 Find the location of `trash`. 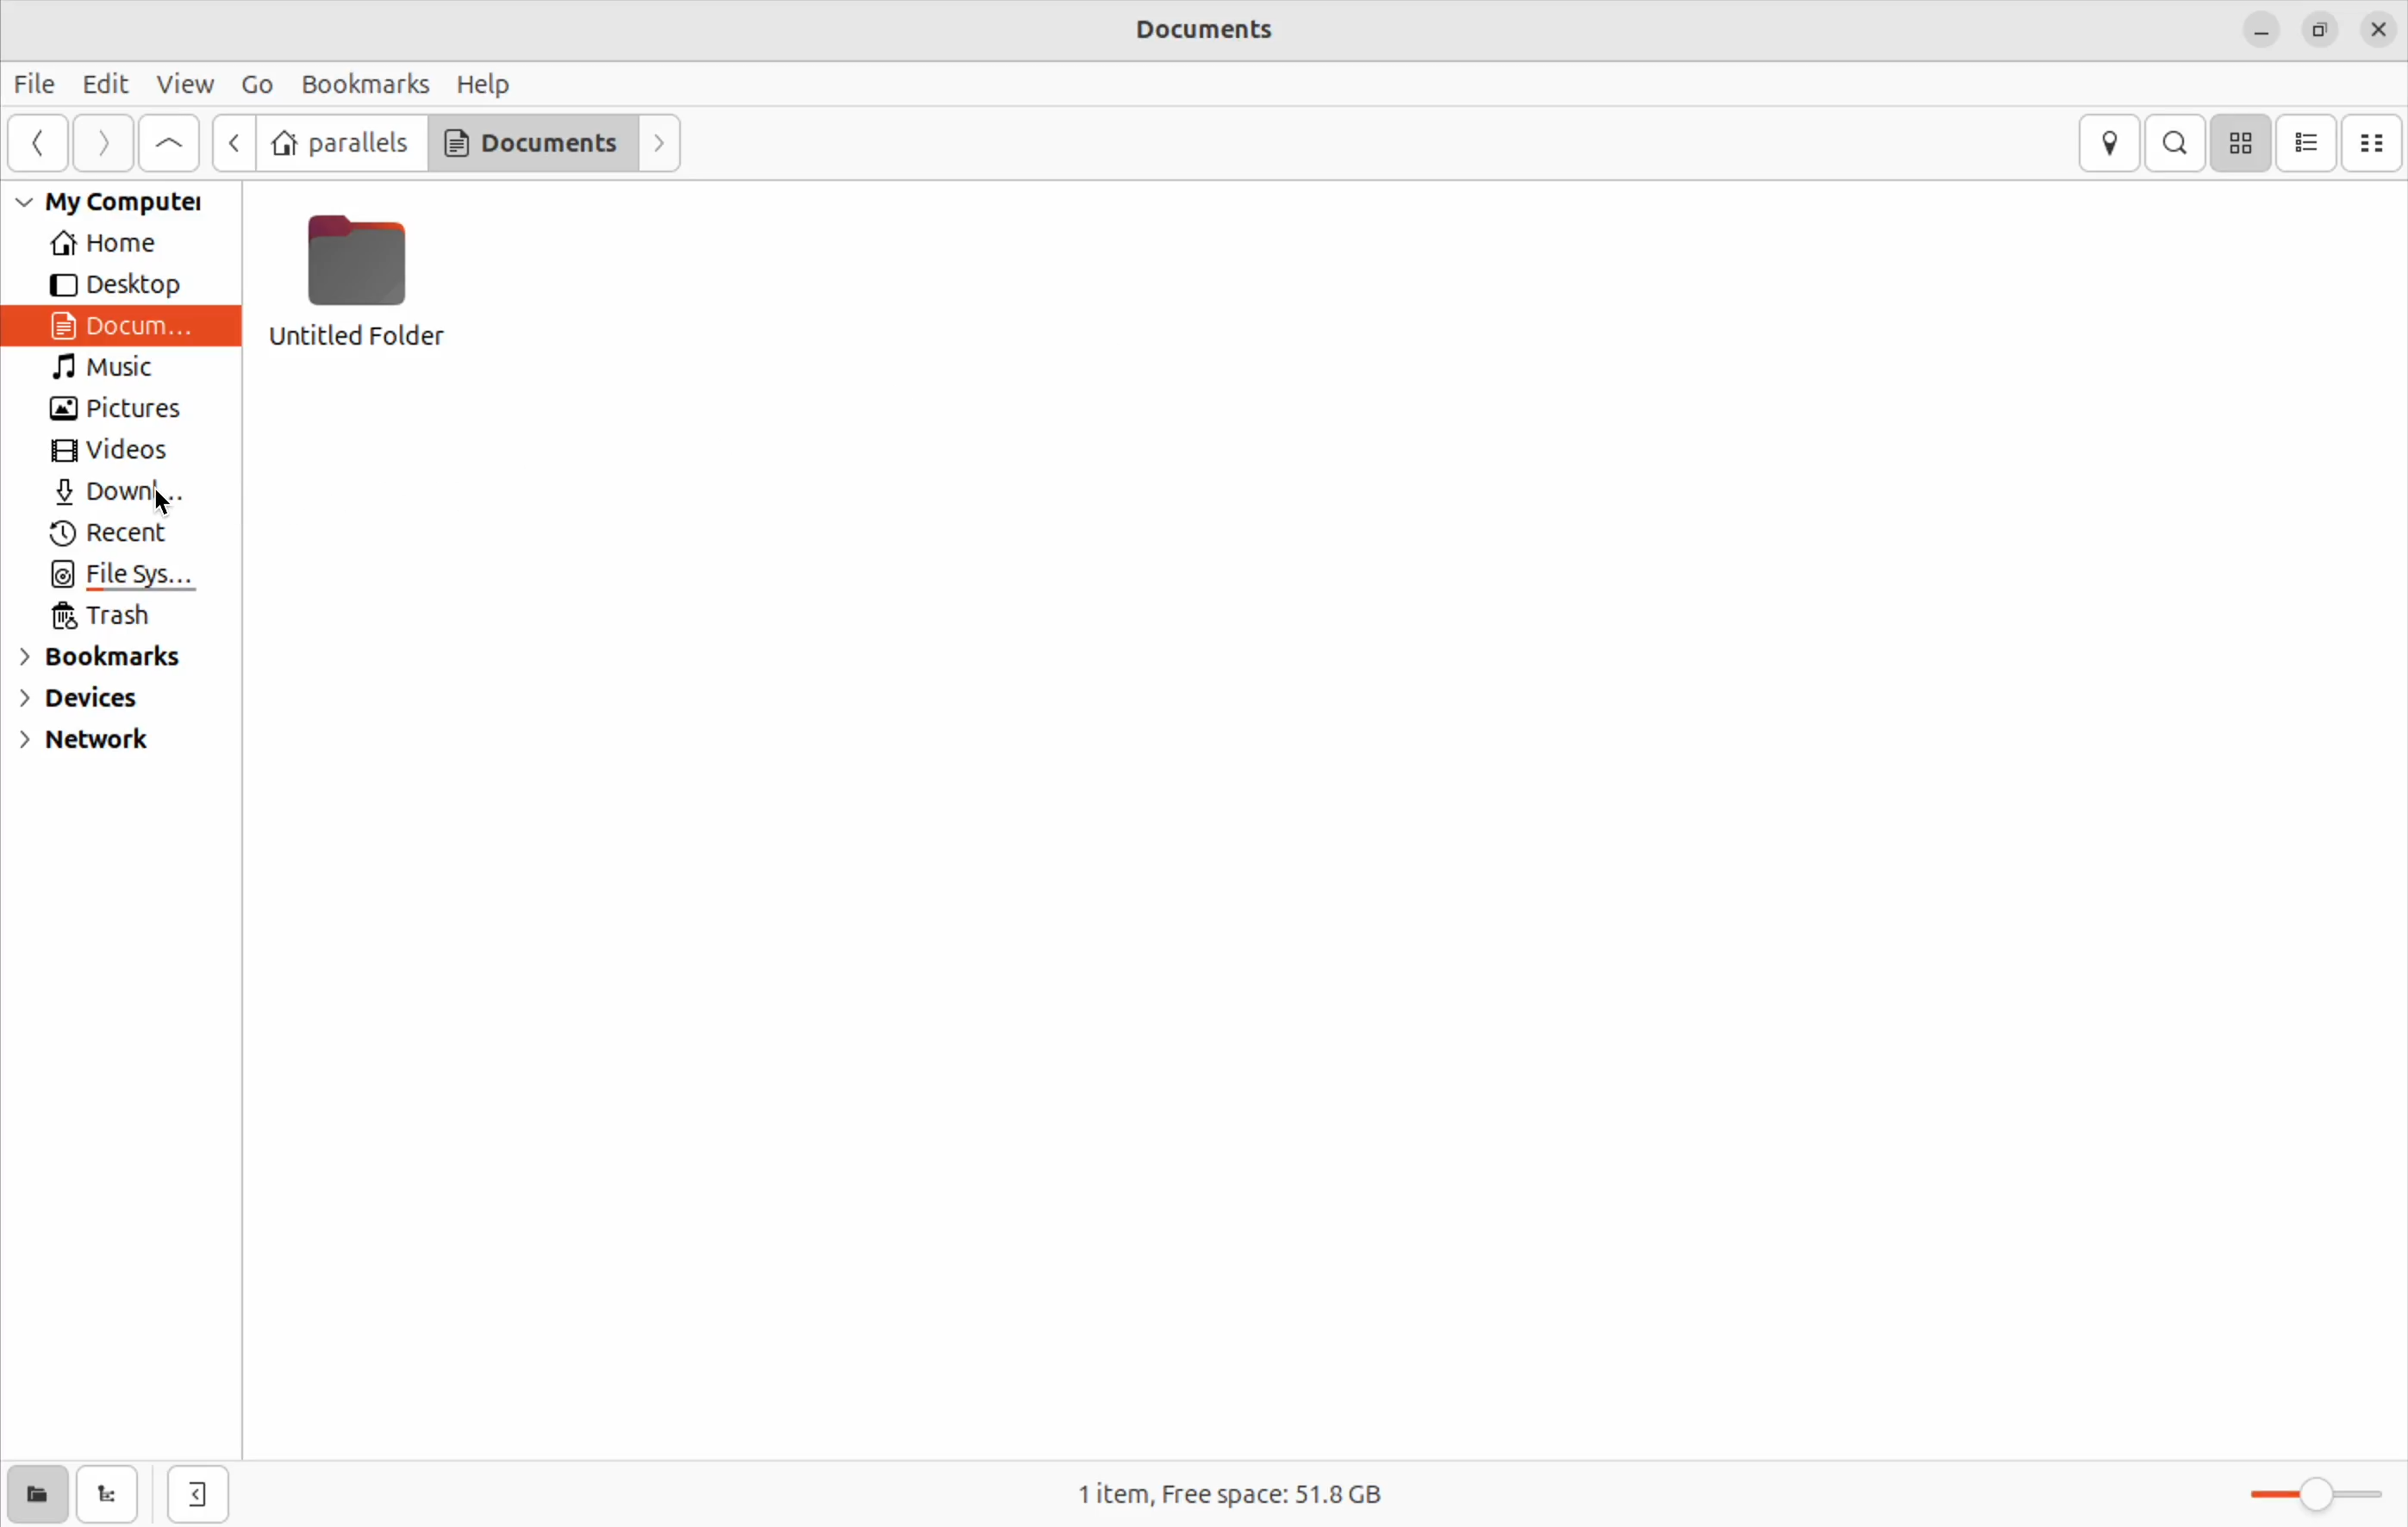

trash is located at coordinates (106, 618).